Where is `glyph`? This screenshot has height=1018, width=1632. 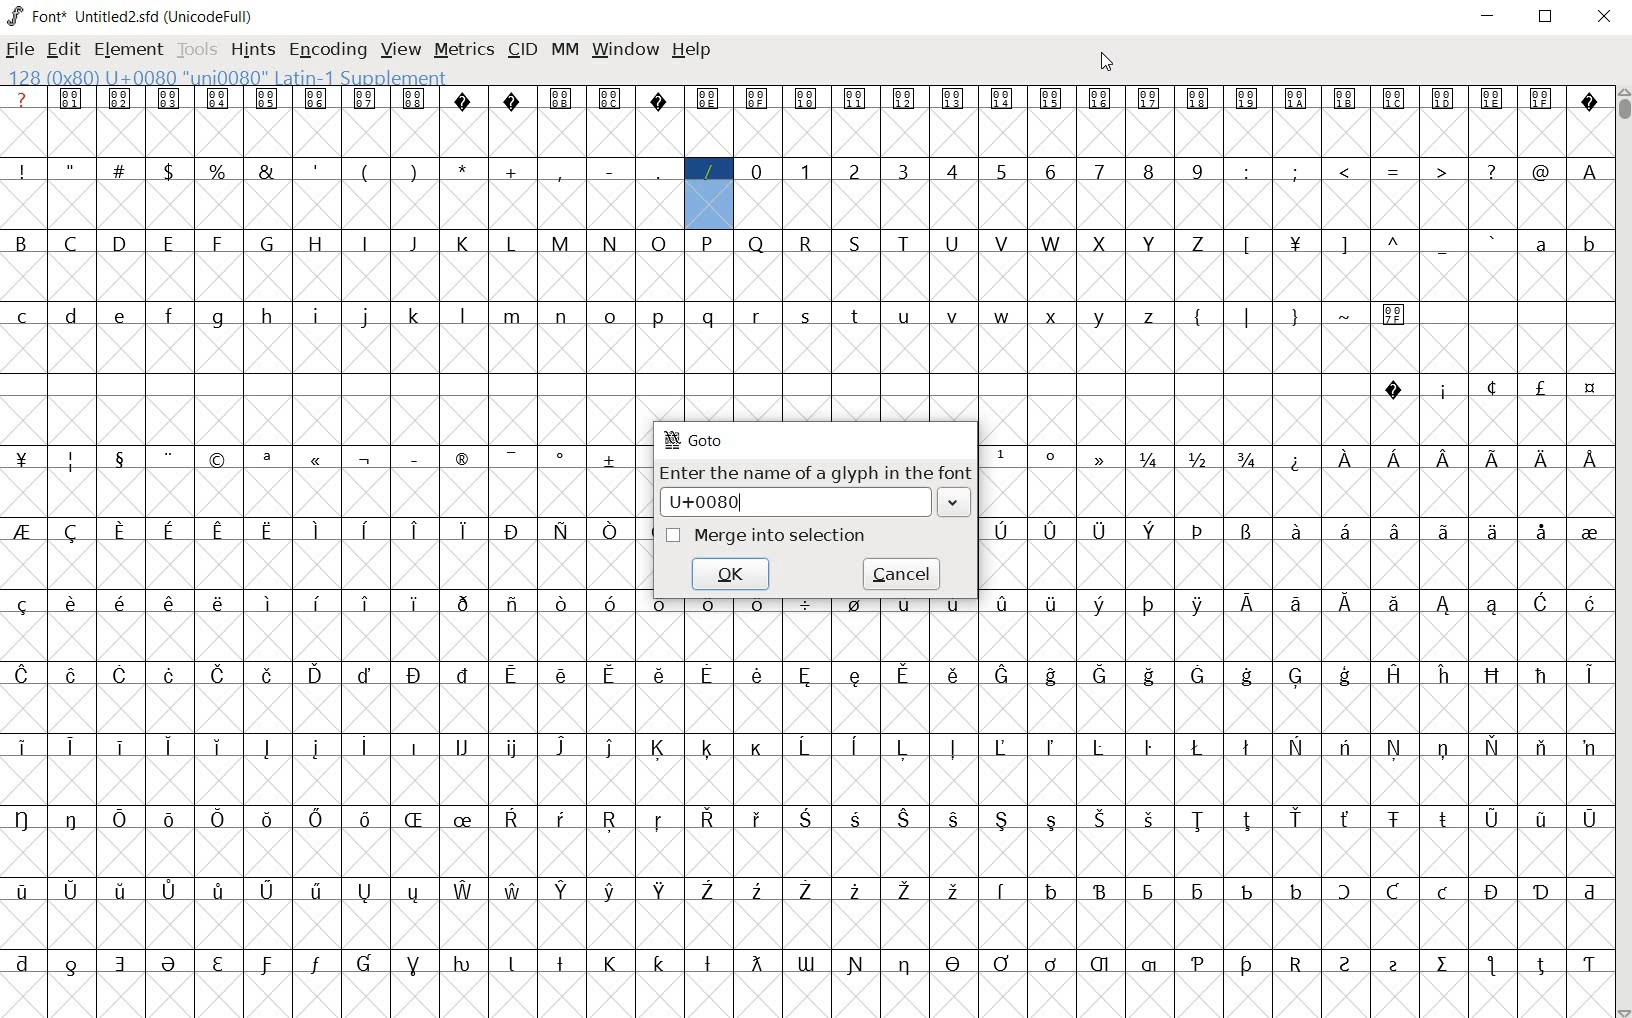 glyph is located at coordinates (1297, 678).